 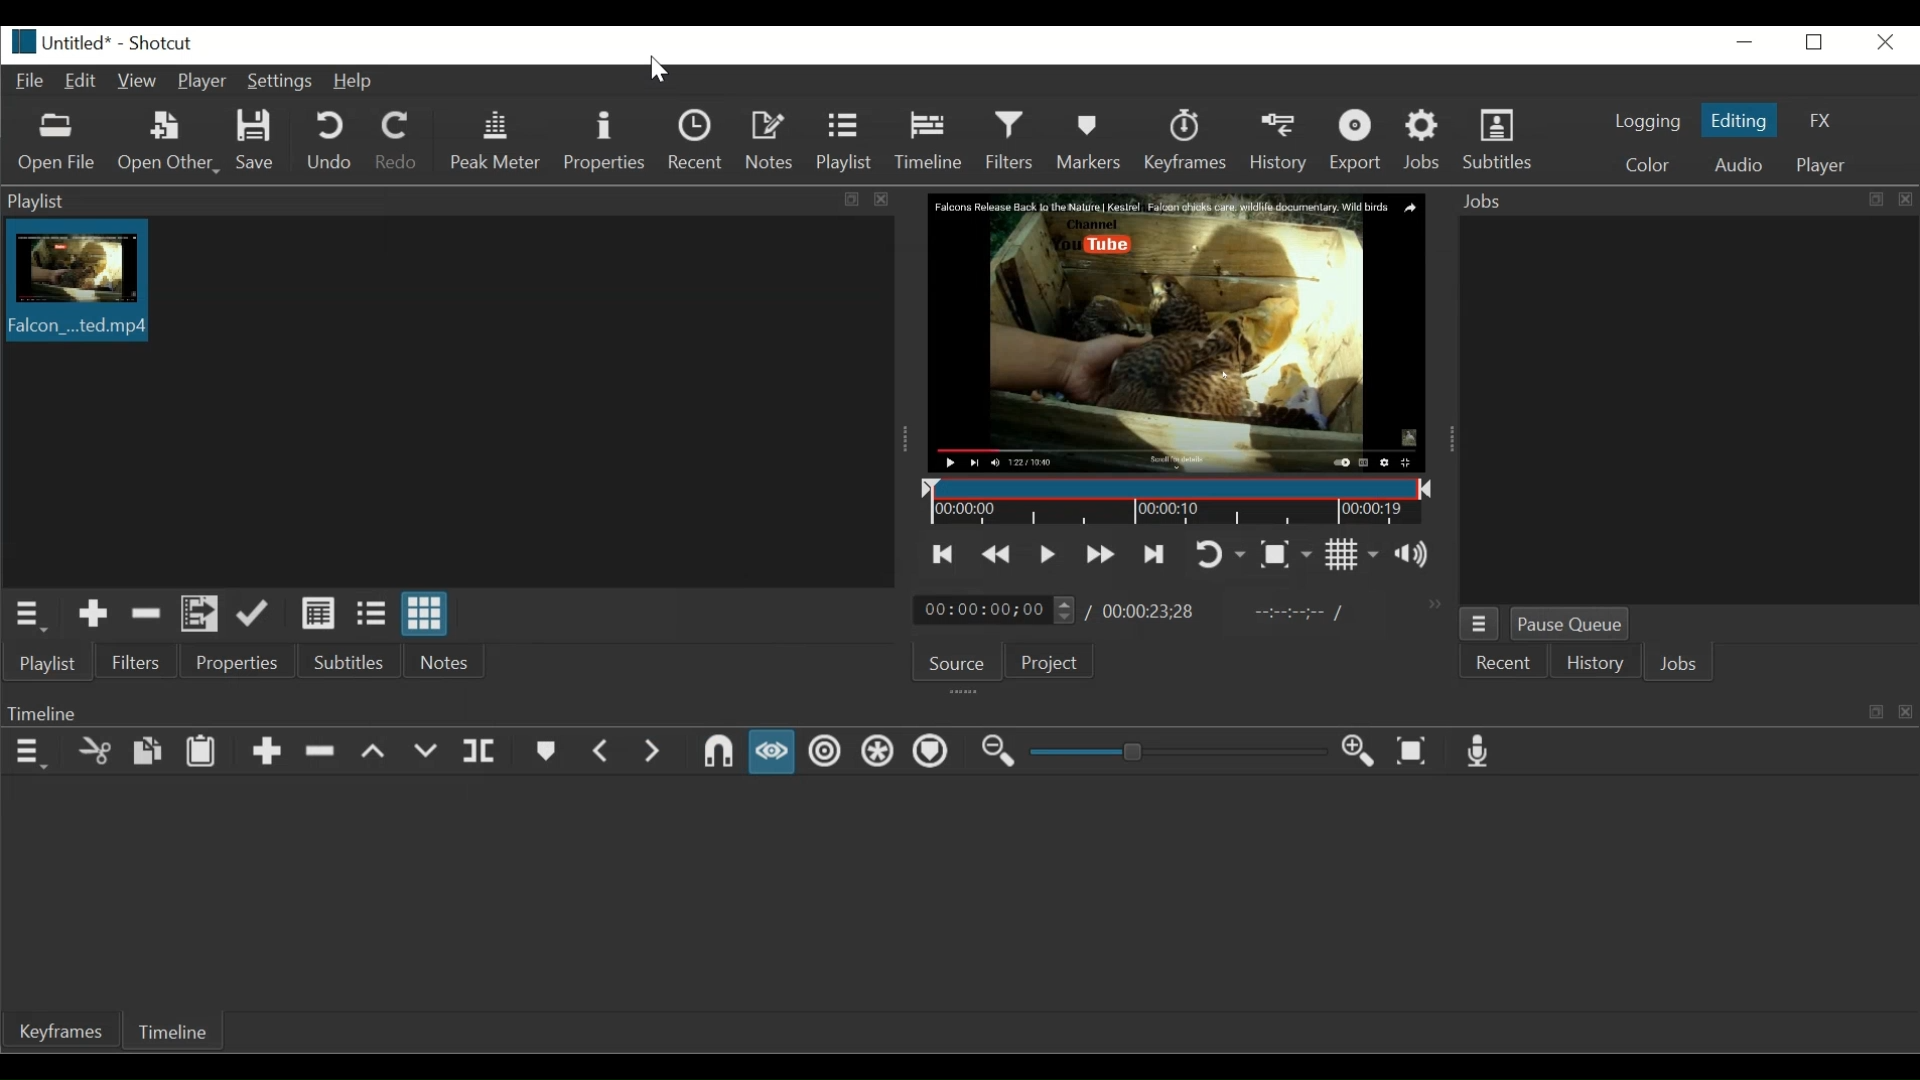 What do you see at coordinates (1823, 120) in the screenshot?
I see `FX` at bounding box center [1823, 120].